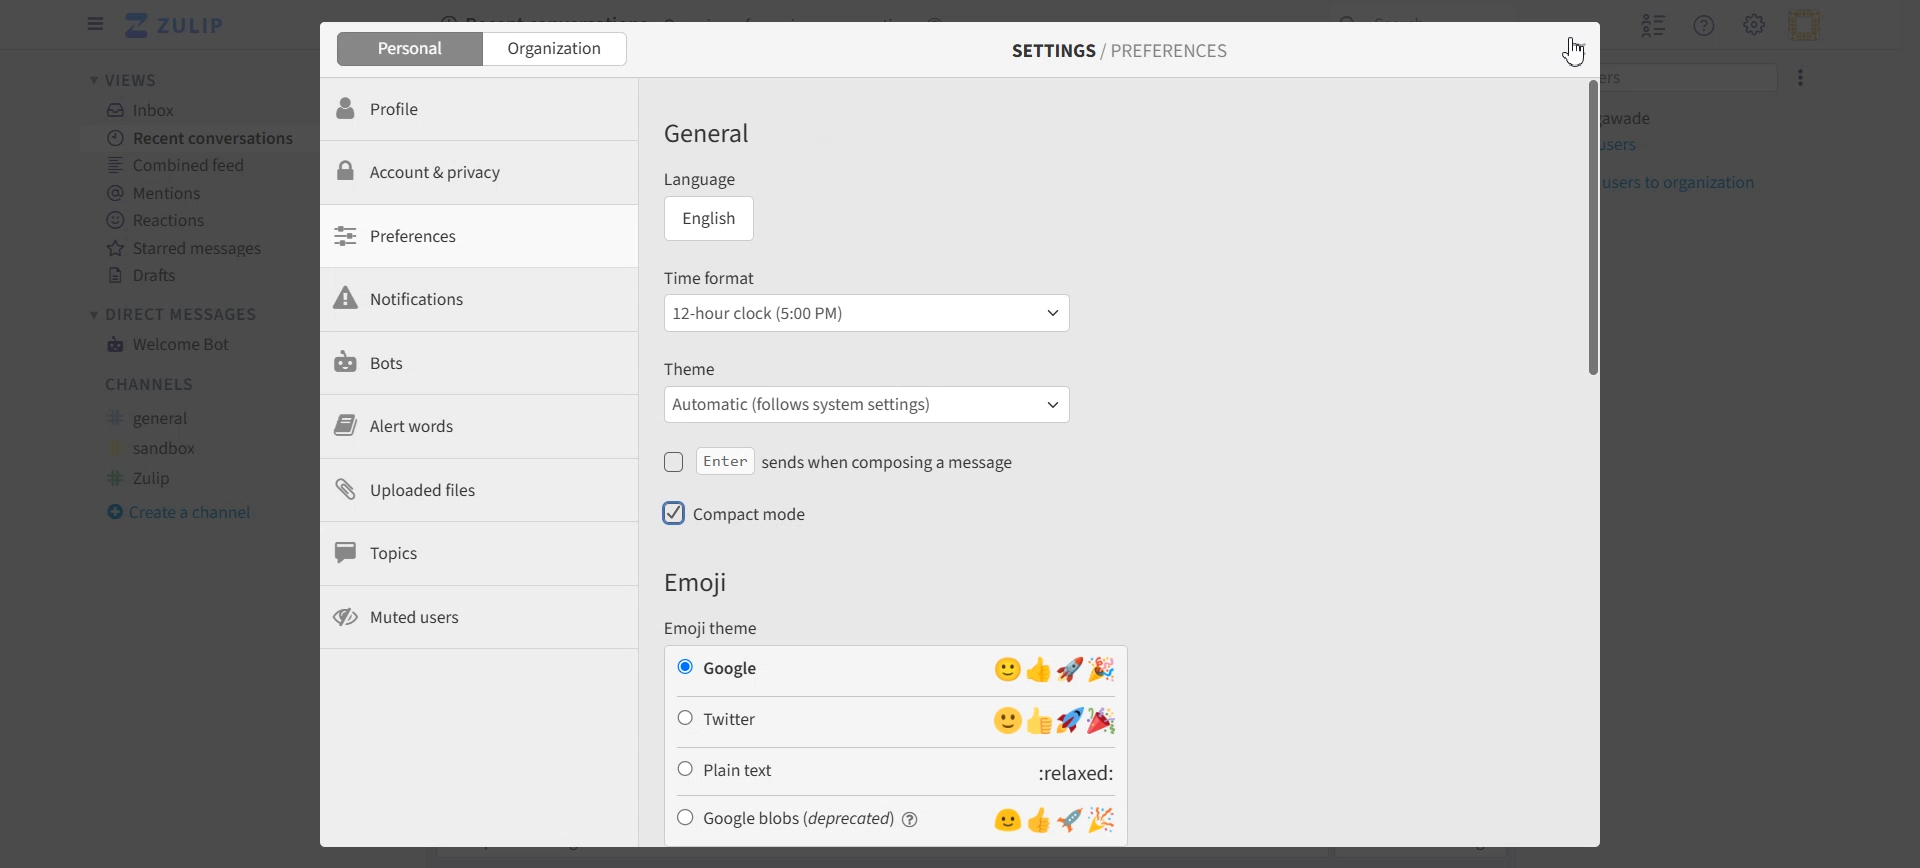  Describe the element at coordinates (730, 136) in the screenshot. I see `General` at that location.